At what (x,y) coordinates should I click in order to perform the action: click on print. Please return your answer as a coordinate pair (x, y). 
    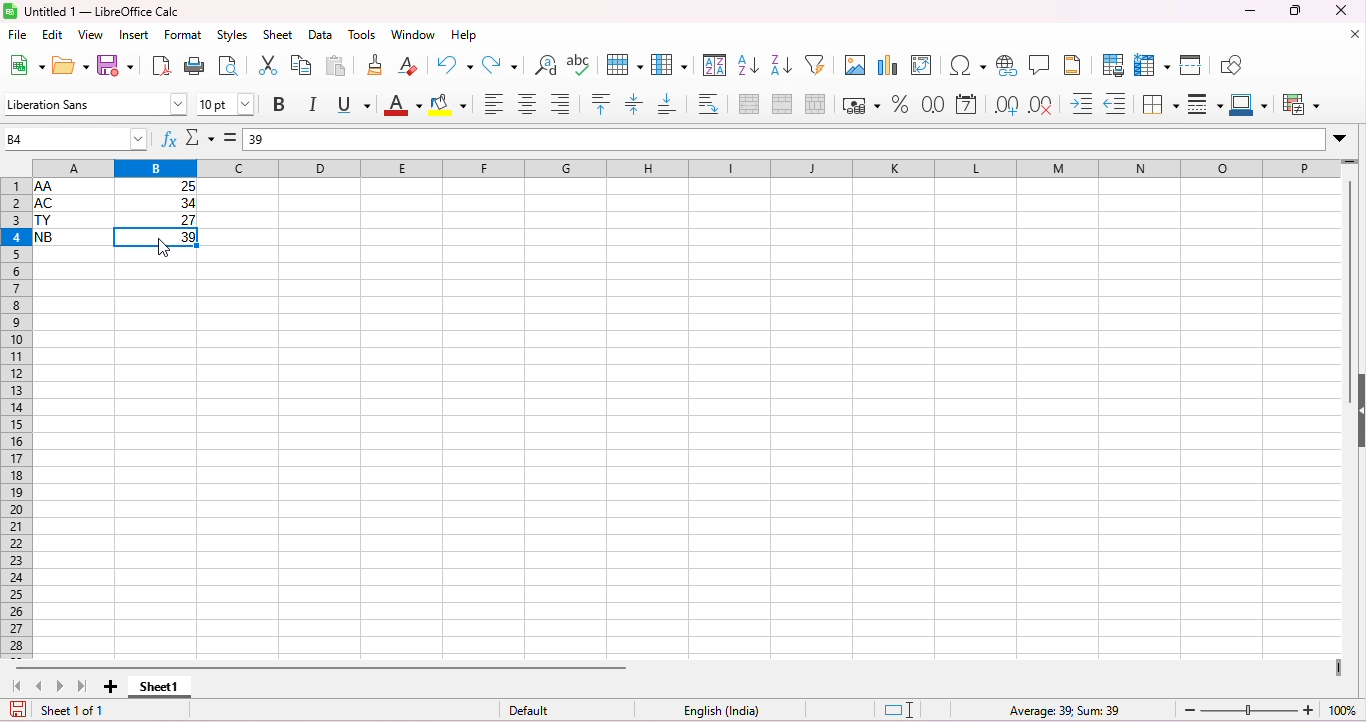
    Looking at the image, I should click on (194, 65).